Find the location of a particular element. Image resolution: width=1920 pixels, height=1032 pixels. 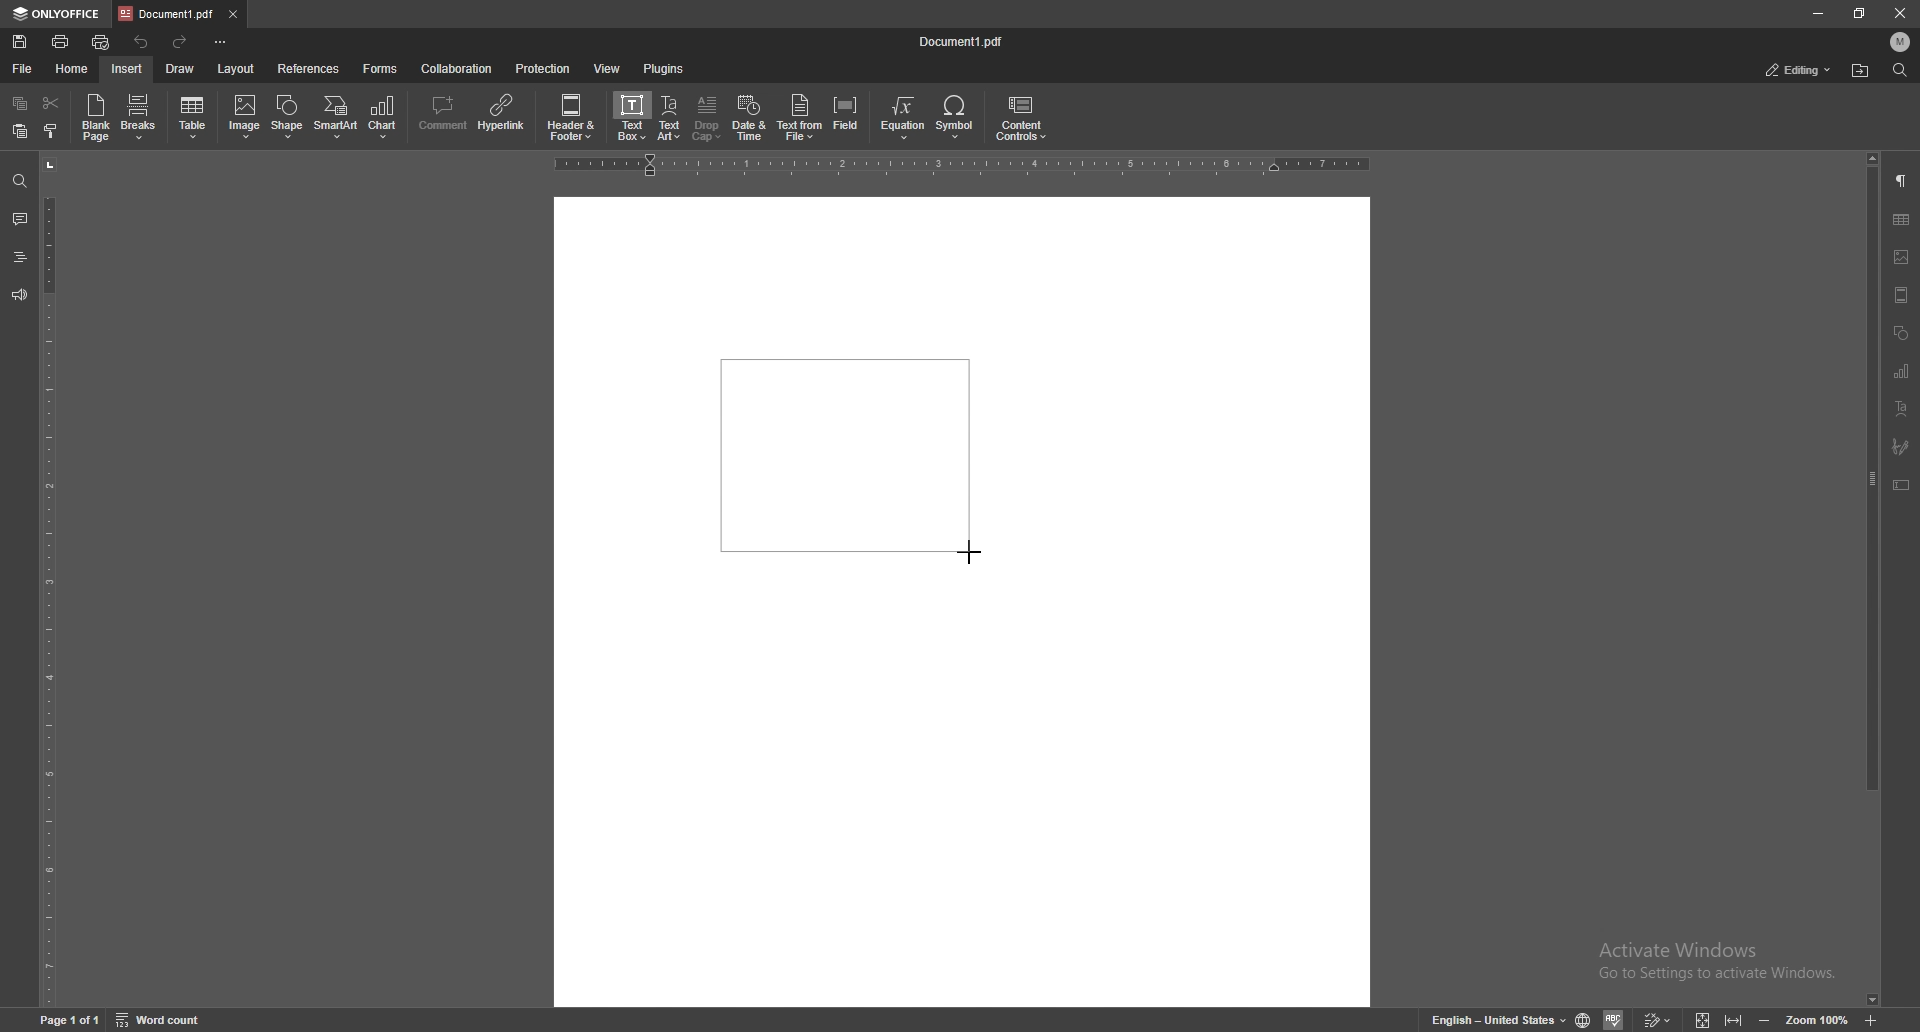

copy style is located at coordinates (51, 132).